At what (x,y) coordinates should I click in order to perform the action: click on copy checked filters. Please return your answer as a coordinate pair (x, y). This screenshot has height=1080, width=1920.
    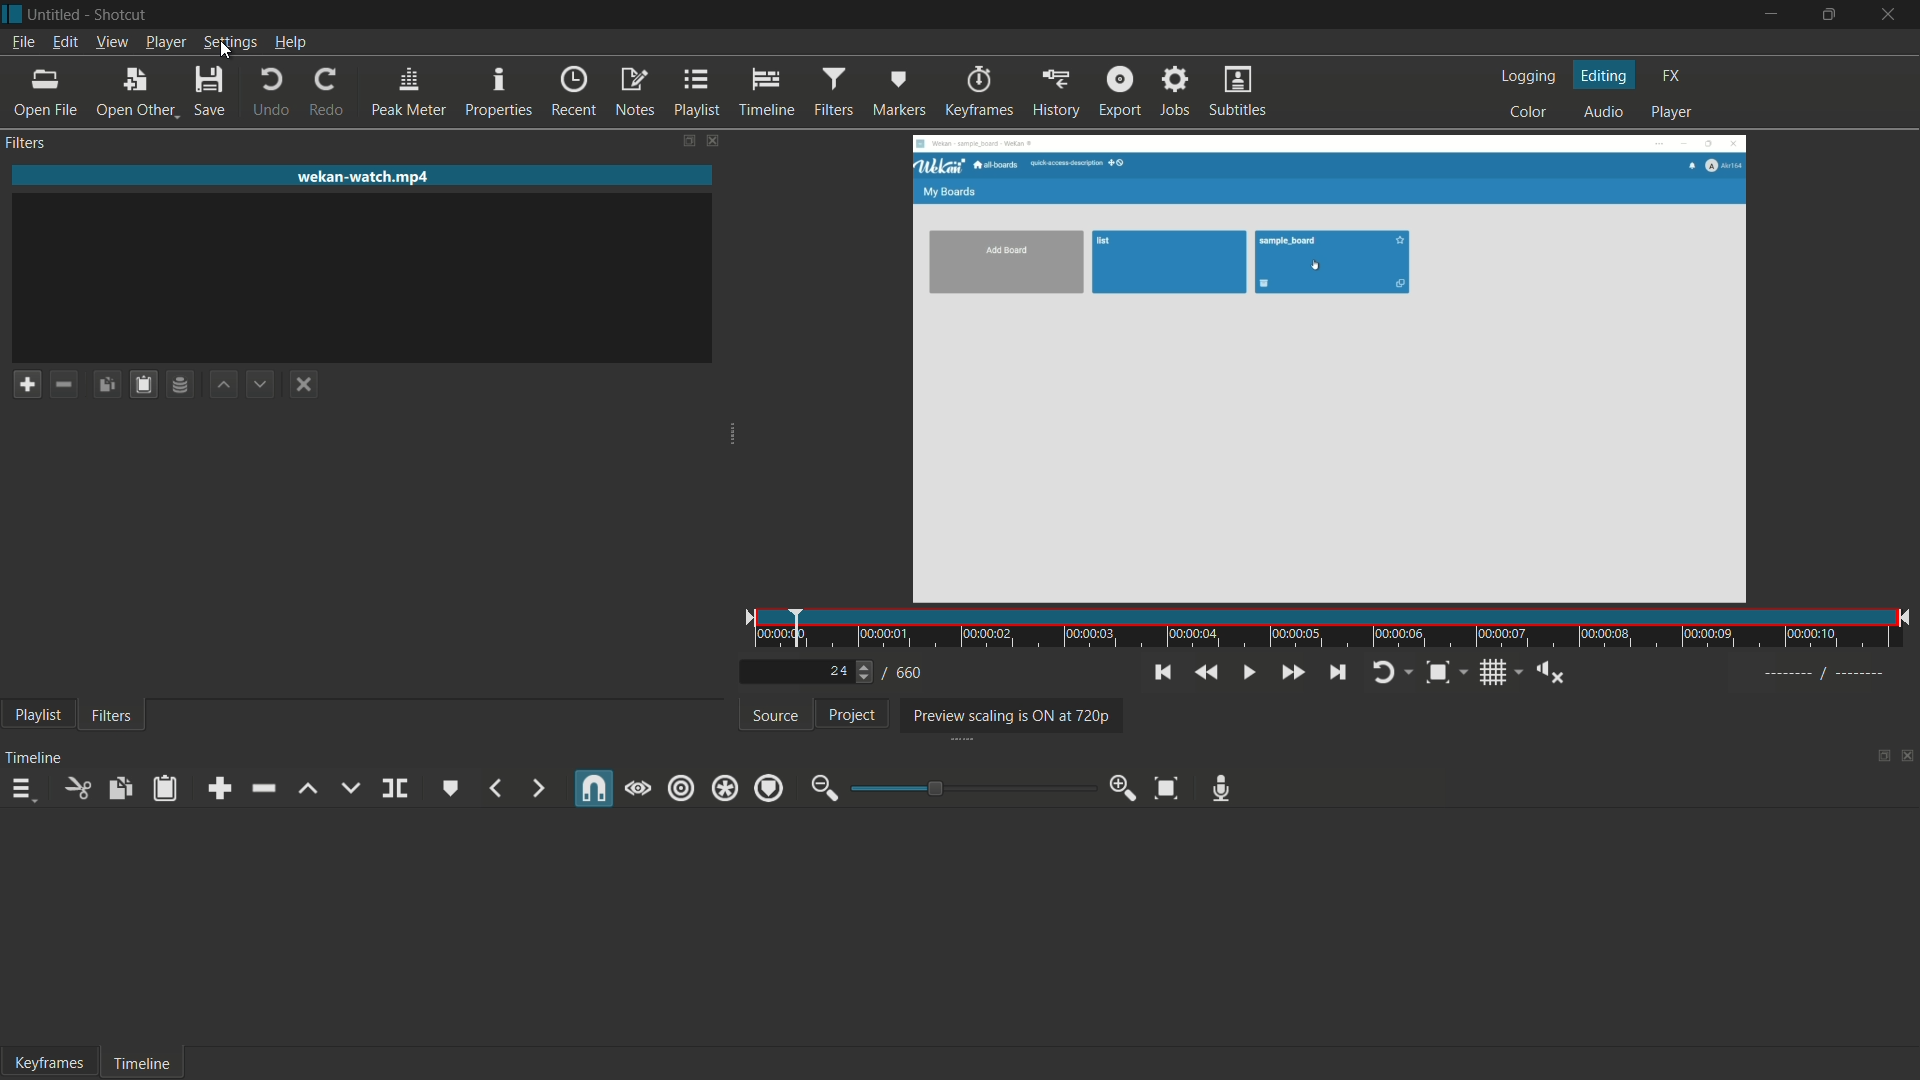
    Looking at the image, I should click on (103, 385).